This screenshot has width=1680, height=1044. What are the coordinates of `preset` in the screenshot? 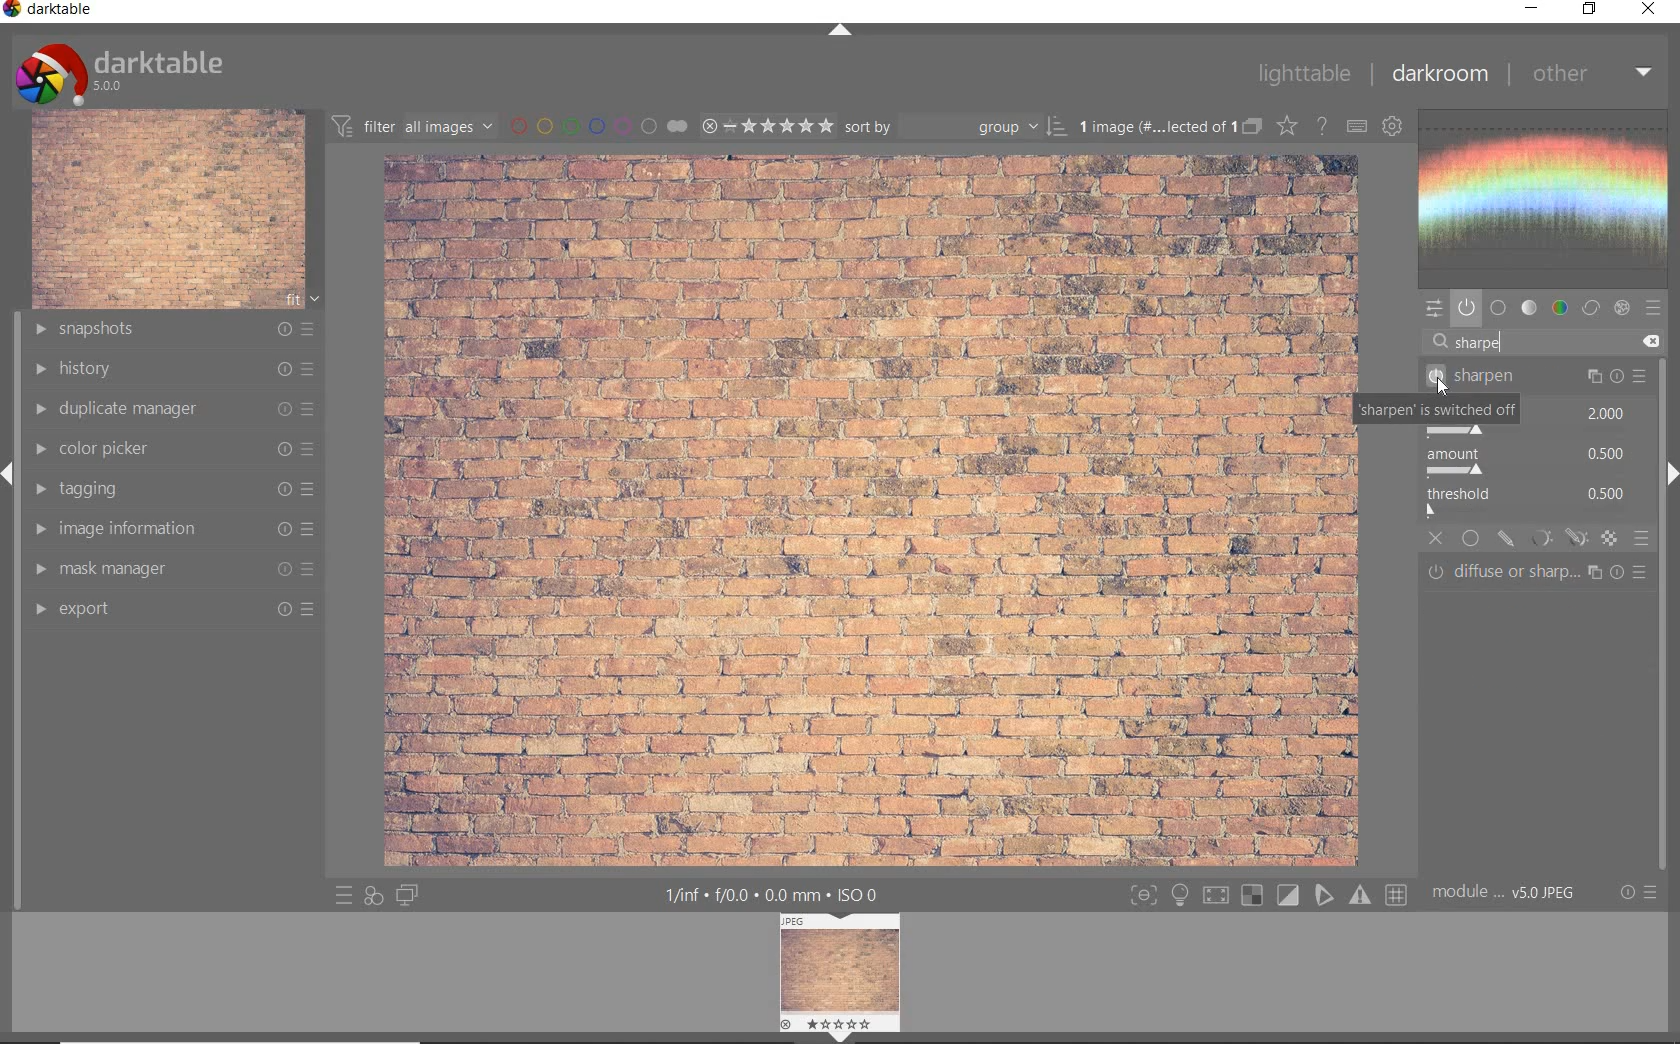 It's located at (1654, 308).